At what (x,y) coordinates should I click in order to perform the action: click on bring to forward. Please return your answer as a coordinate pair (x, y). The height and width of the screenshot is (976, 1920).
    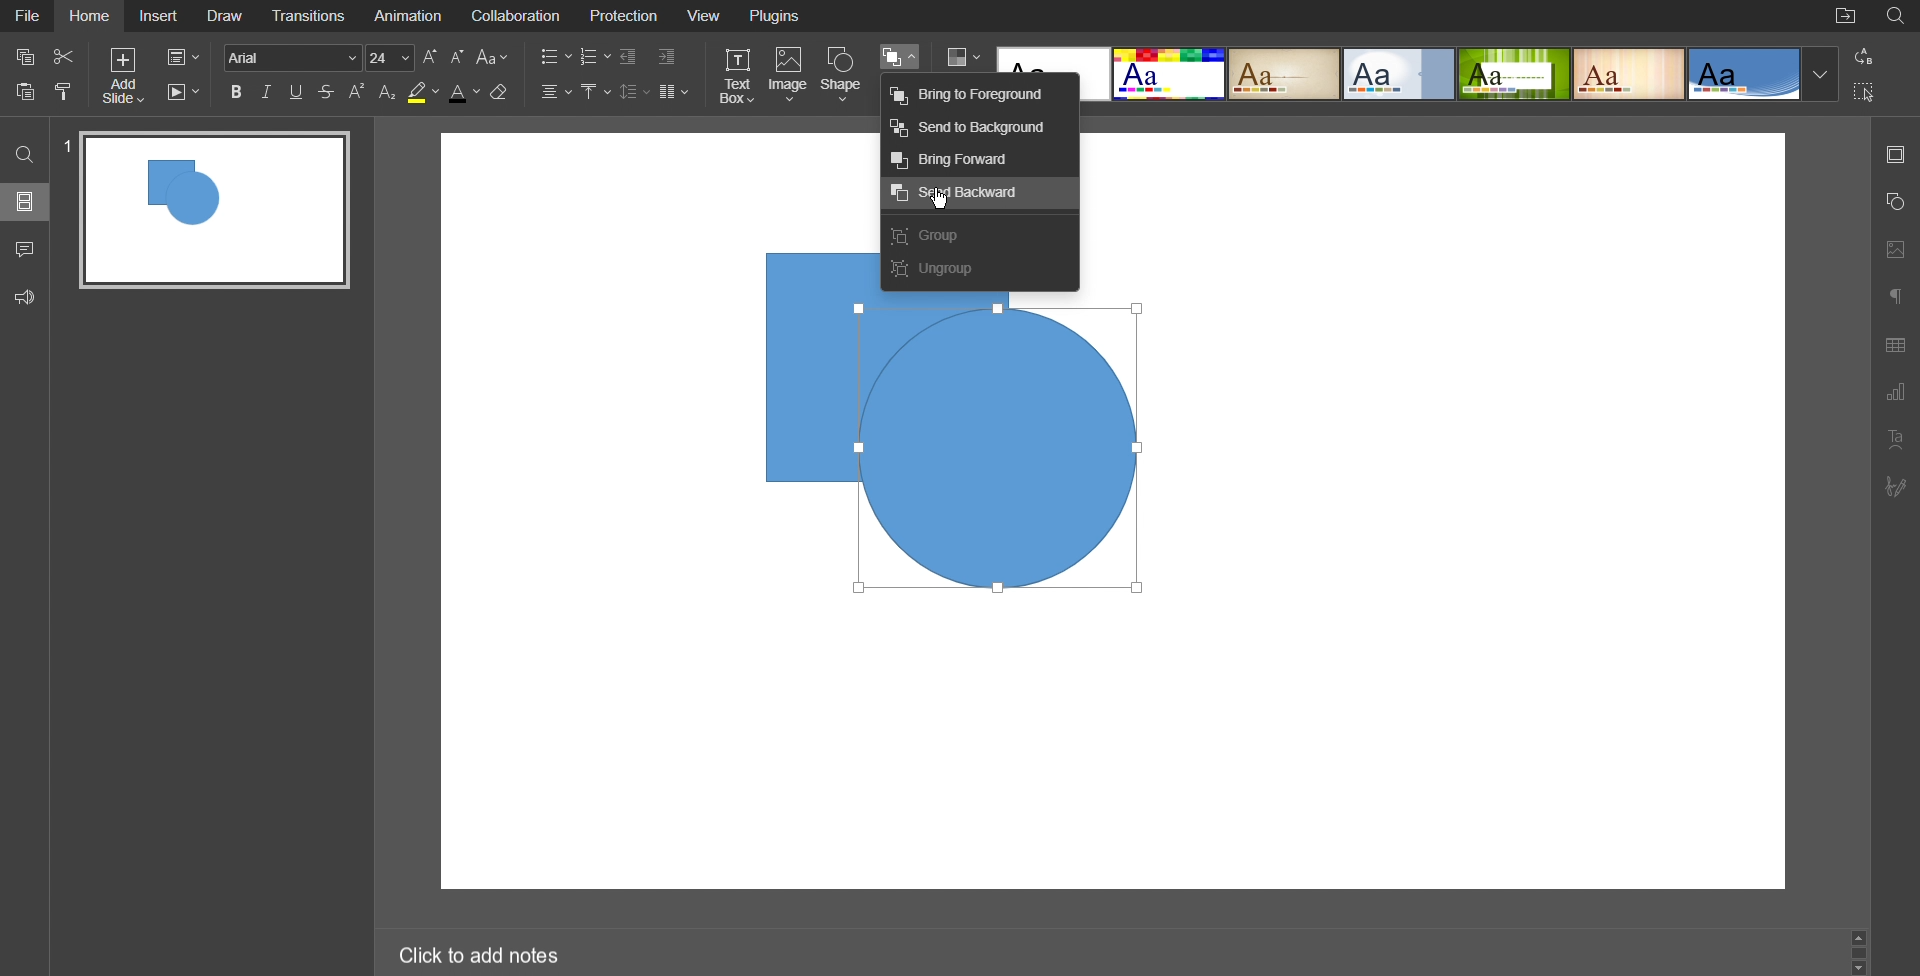
    Looking at the image, I should click on (985, 93).